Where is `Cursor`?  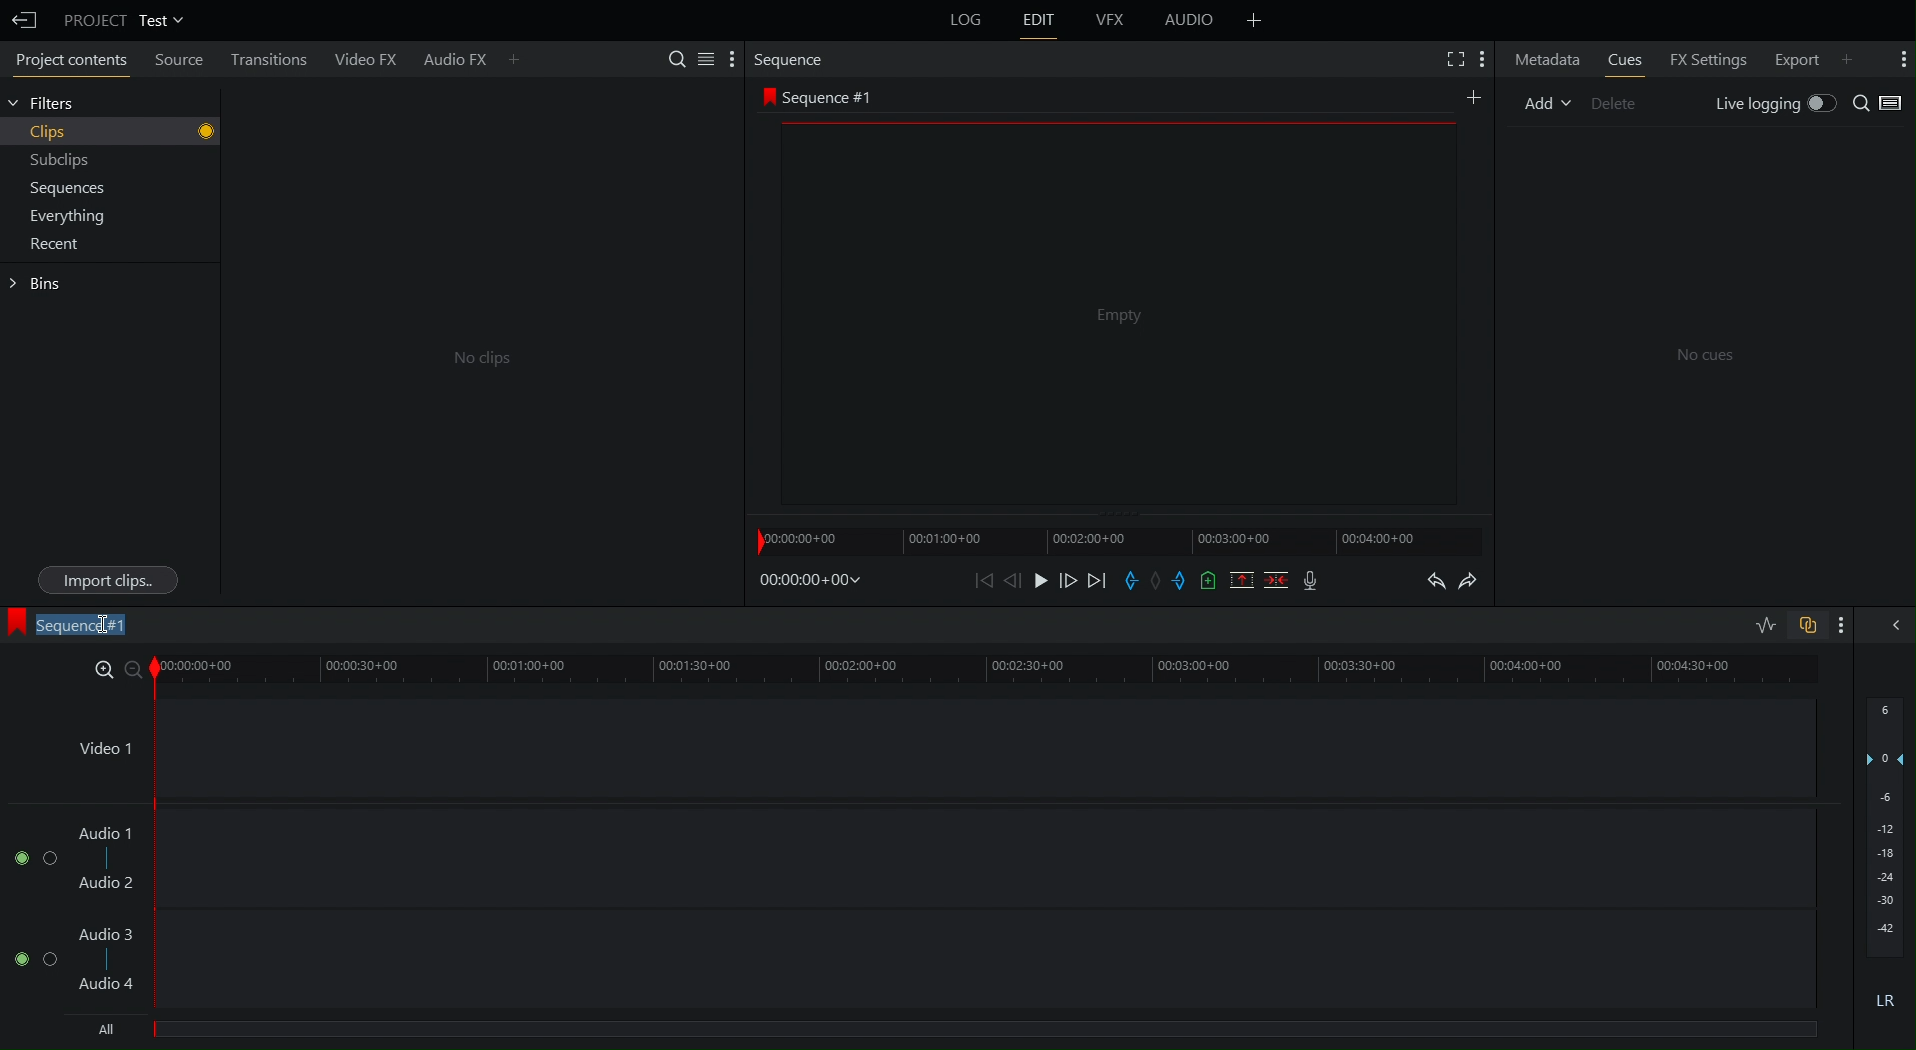 Cursor is located at coordinates (105, 621).